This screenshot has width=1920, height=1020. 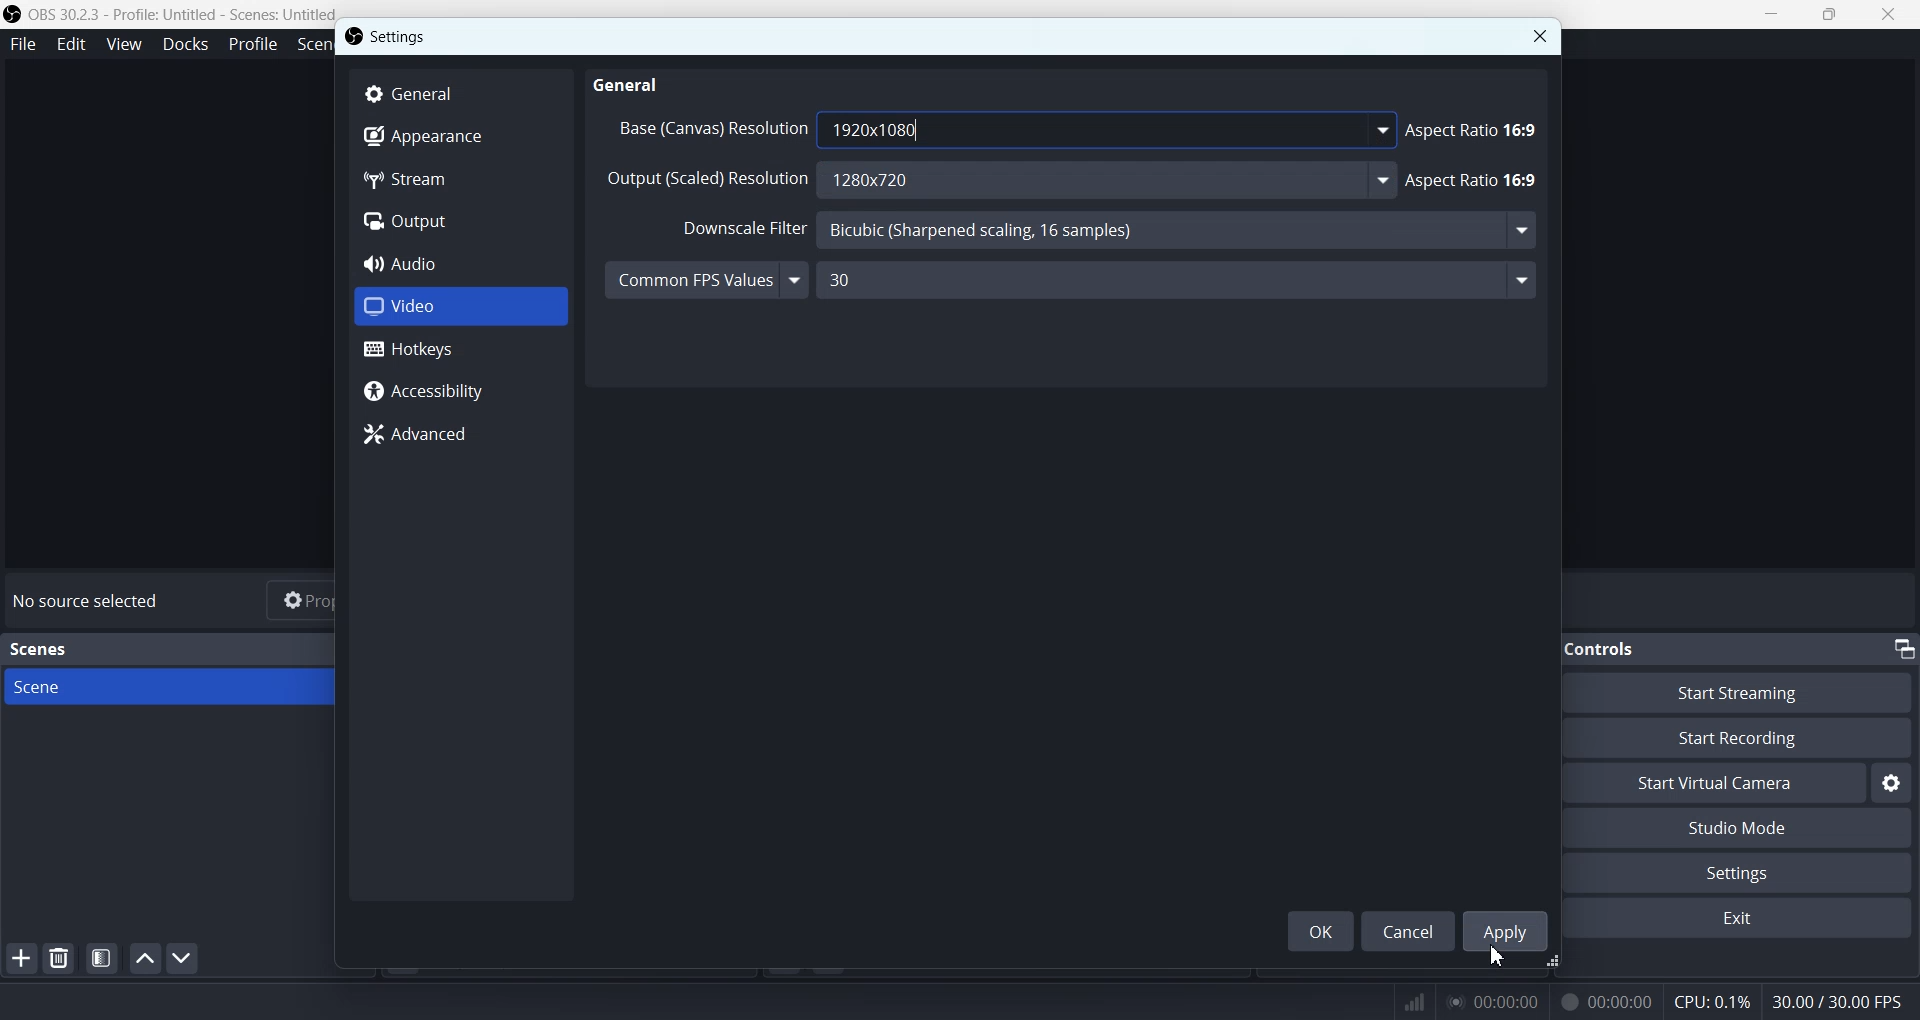 I want to click on General, so click(x=461, y=93).